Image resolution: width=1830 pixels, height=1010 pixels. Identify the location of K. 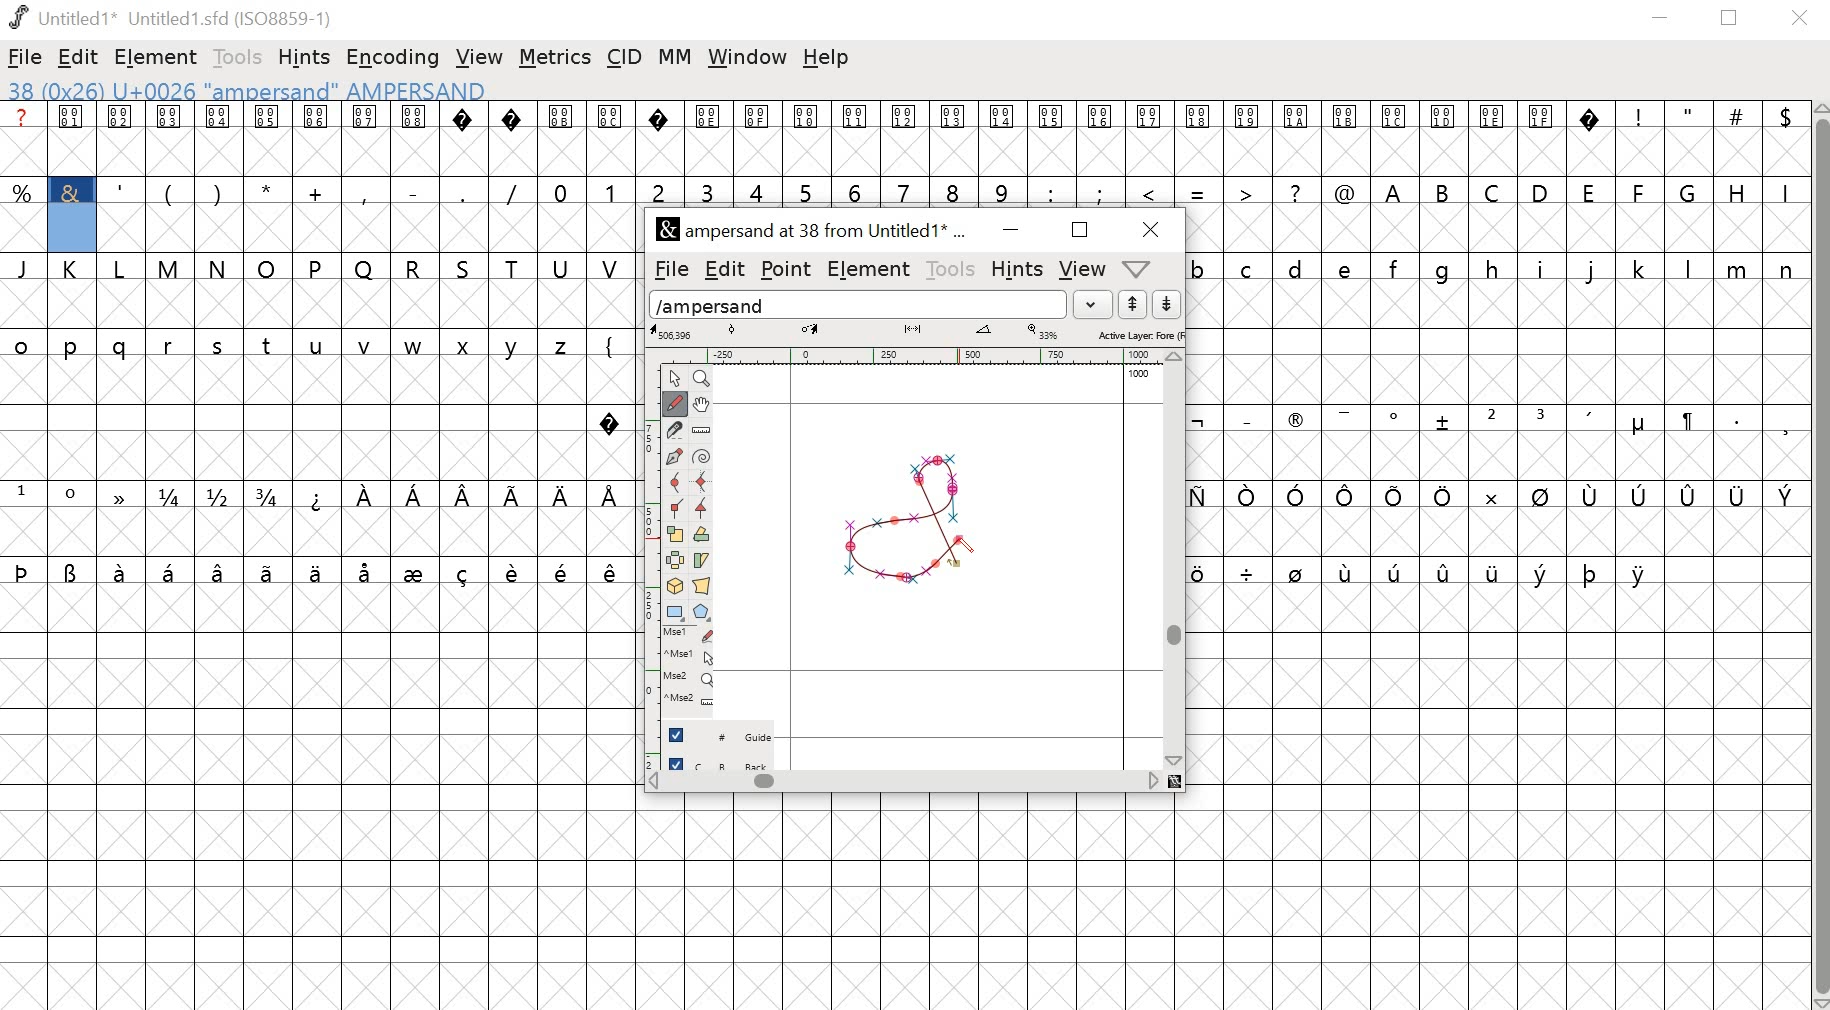
(75, 270).